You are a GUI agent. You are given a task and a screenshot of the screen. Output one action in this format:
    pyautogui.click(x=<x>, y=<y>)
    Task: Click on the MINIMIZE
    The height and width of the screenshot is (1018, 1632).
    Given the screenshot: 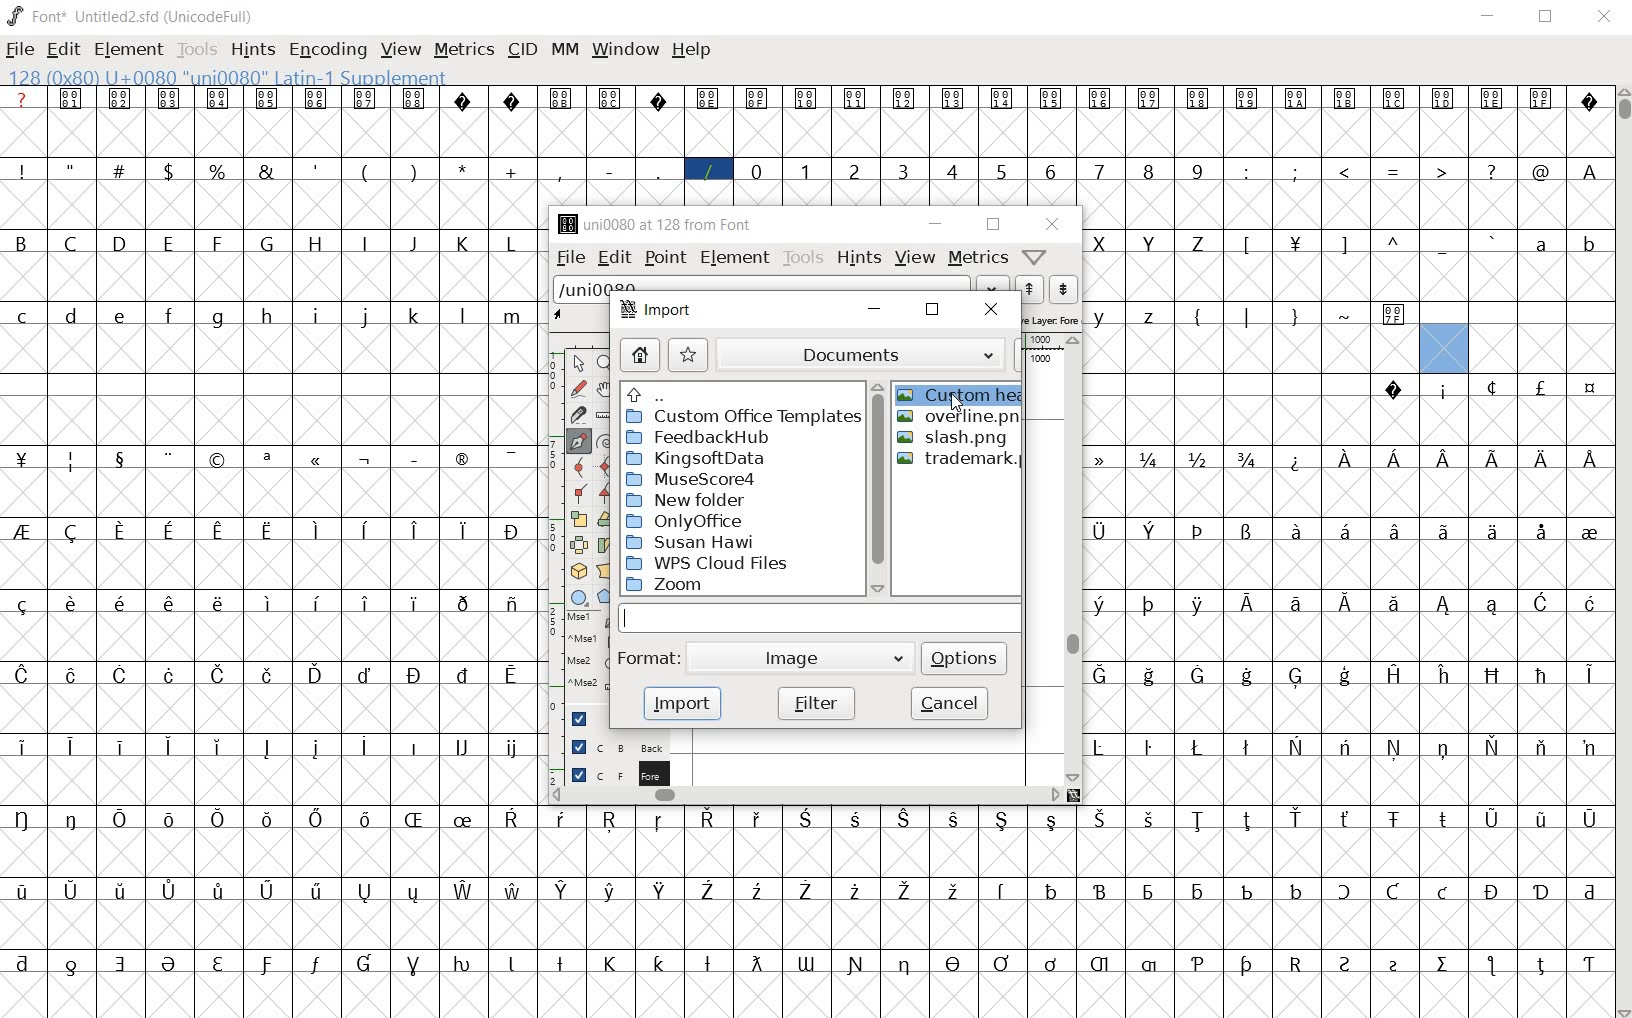 What is the action you would take?
    pyautogui.click(x=1490, y=15)
    